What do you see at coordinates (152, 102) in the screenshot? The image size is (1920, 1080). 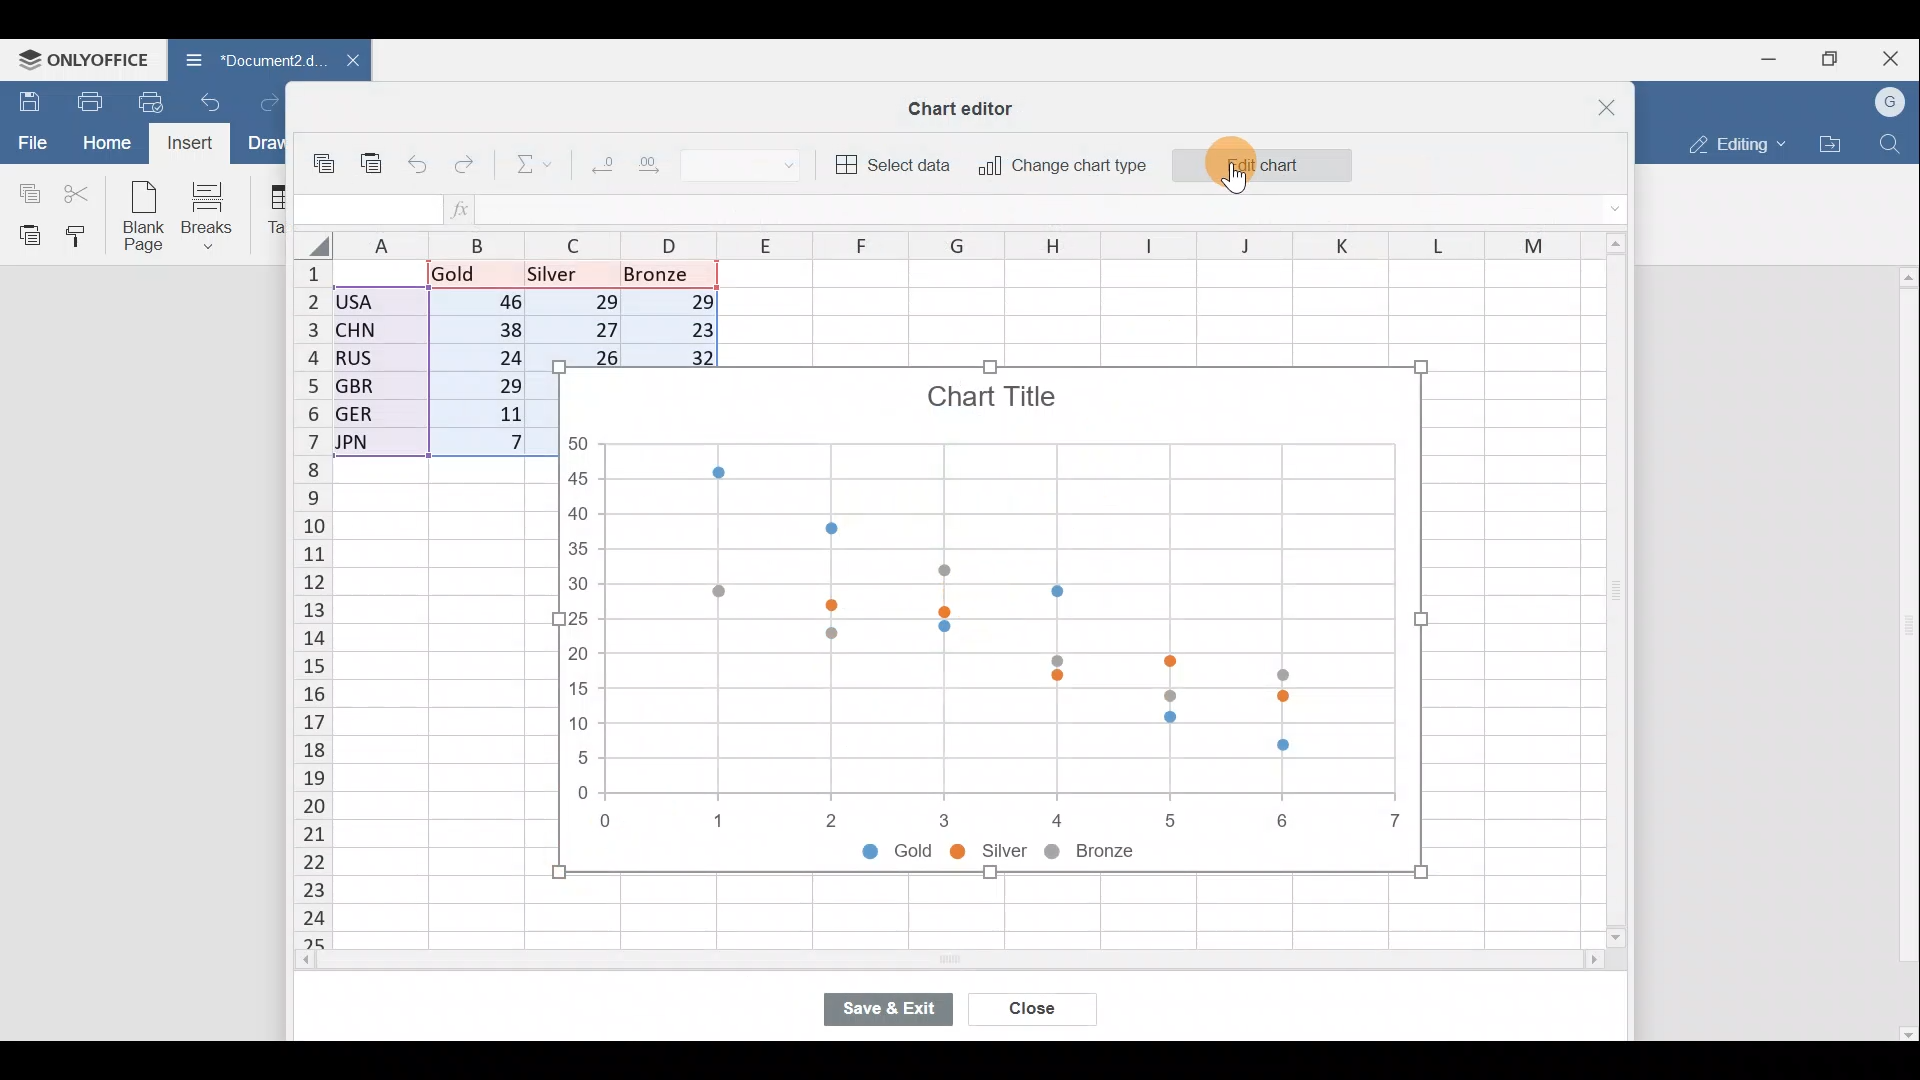 I see `Quick print` at bounding box center [152, 102].